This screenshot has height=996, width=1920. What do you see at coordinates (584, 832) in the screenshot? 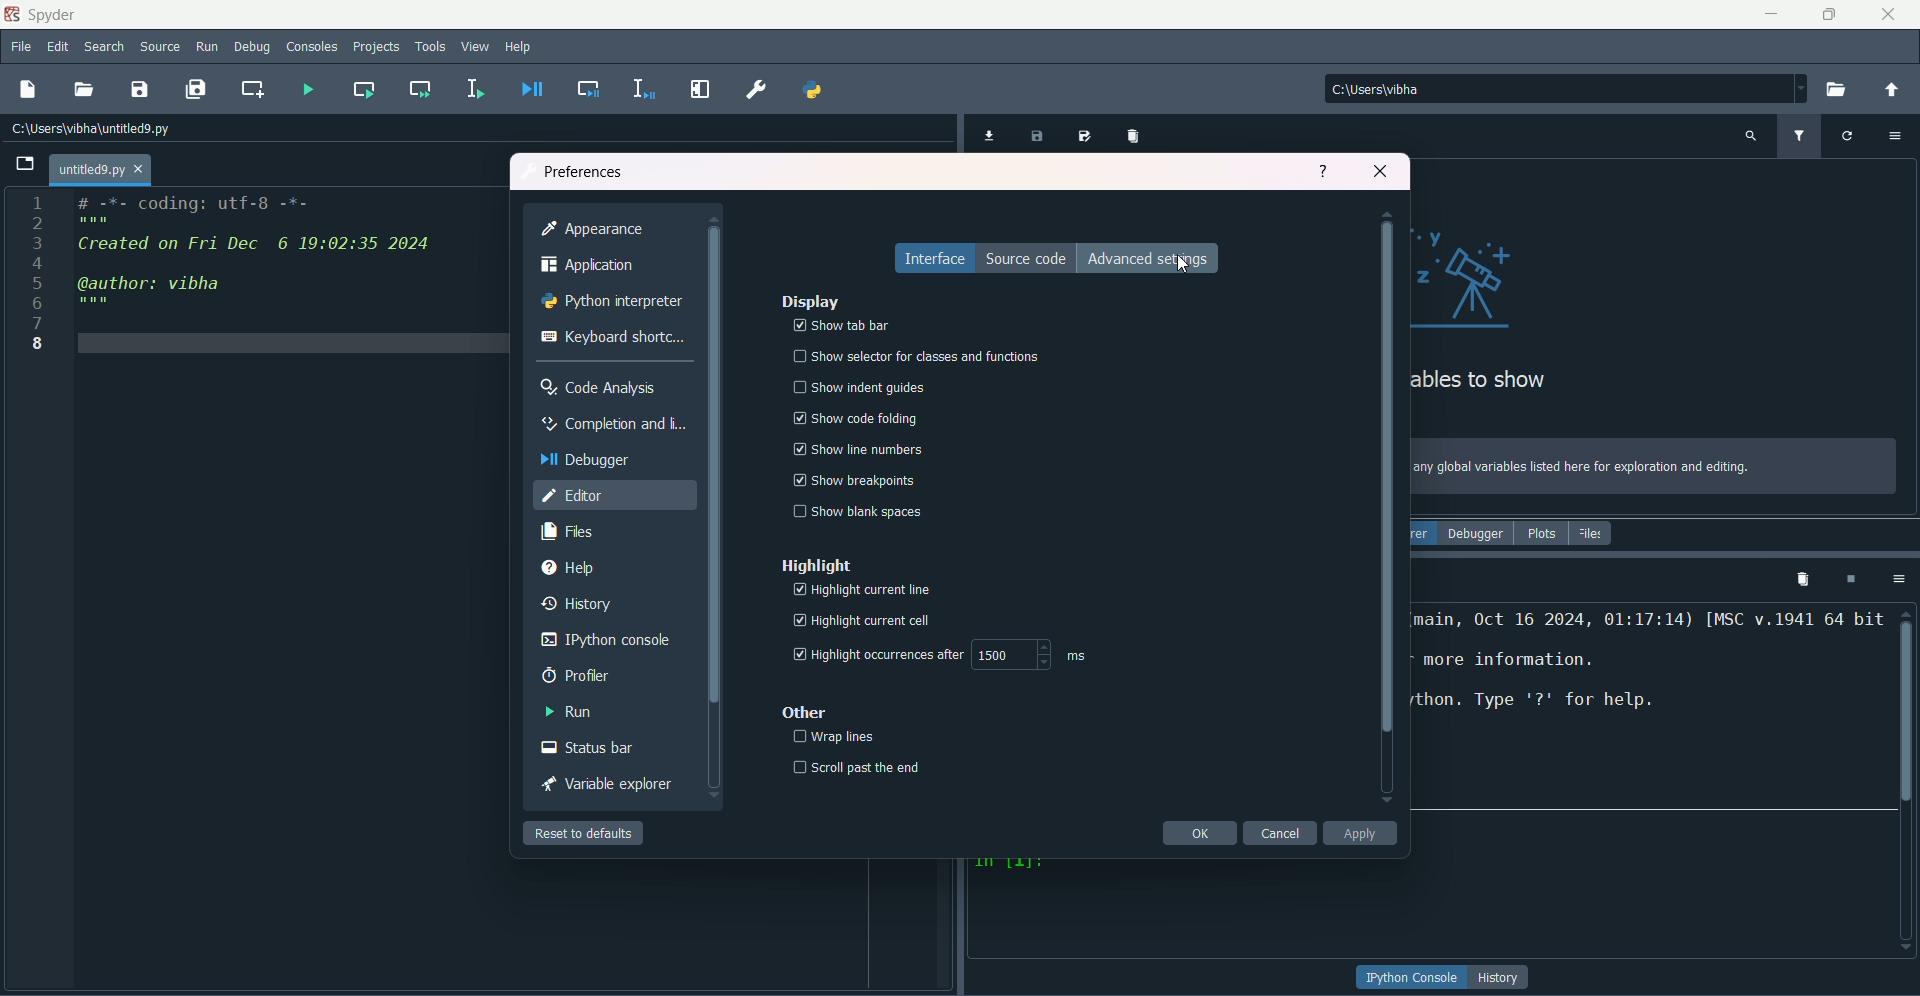
I see `reset to default` at bounding box center [584, 832].